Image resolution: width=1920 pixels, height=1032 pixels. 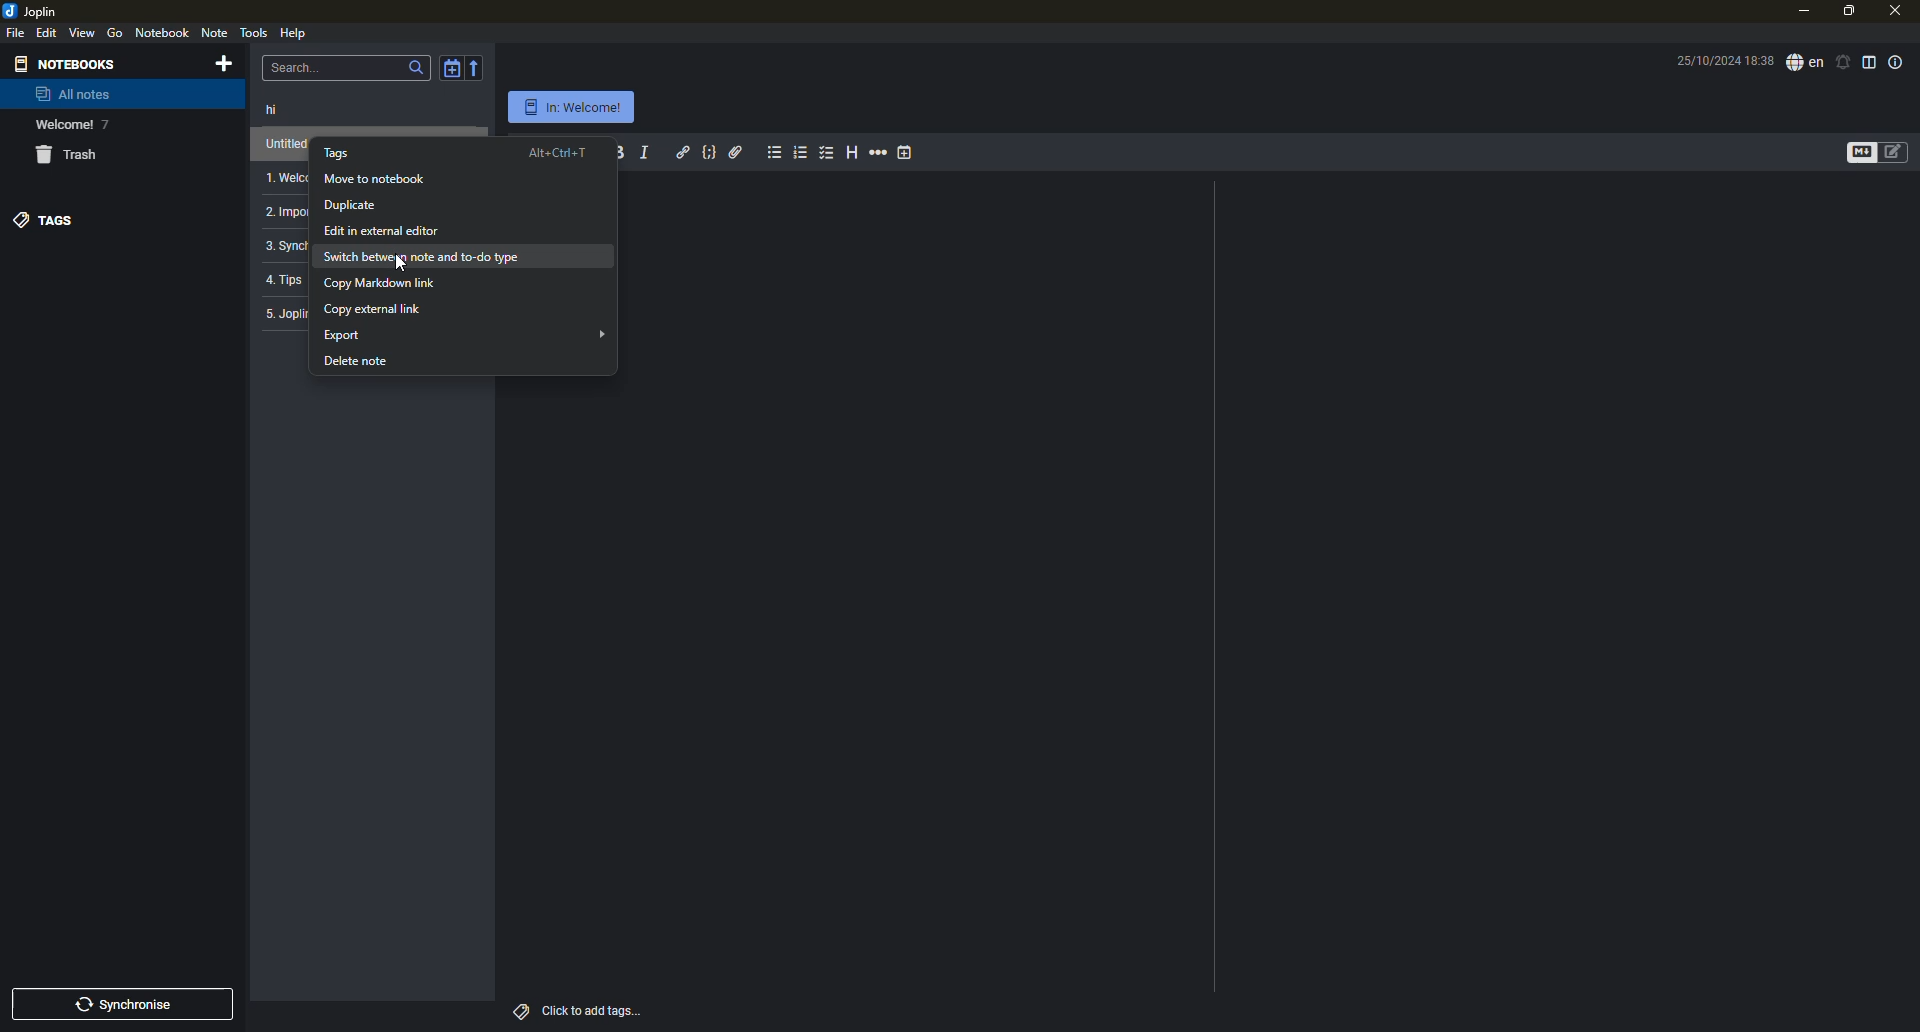 I want to click on toggle sort order field, so click(x=449, y=66).